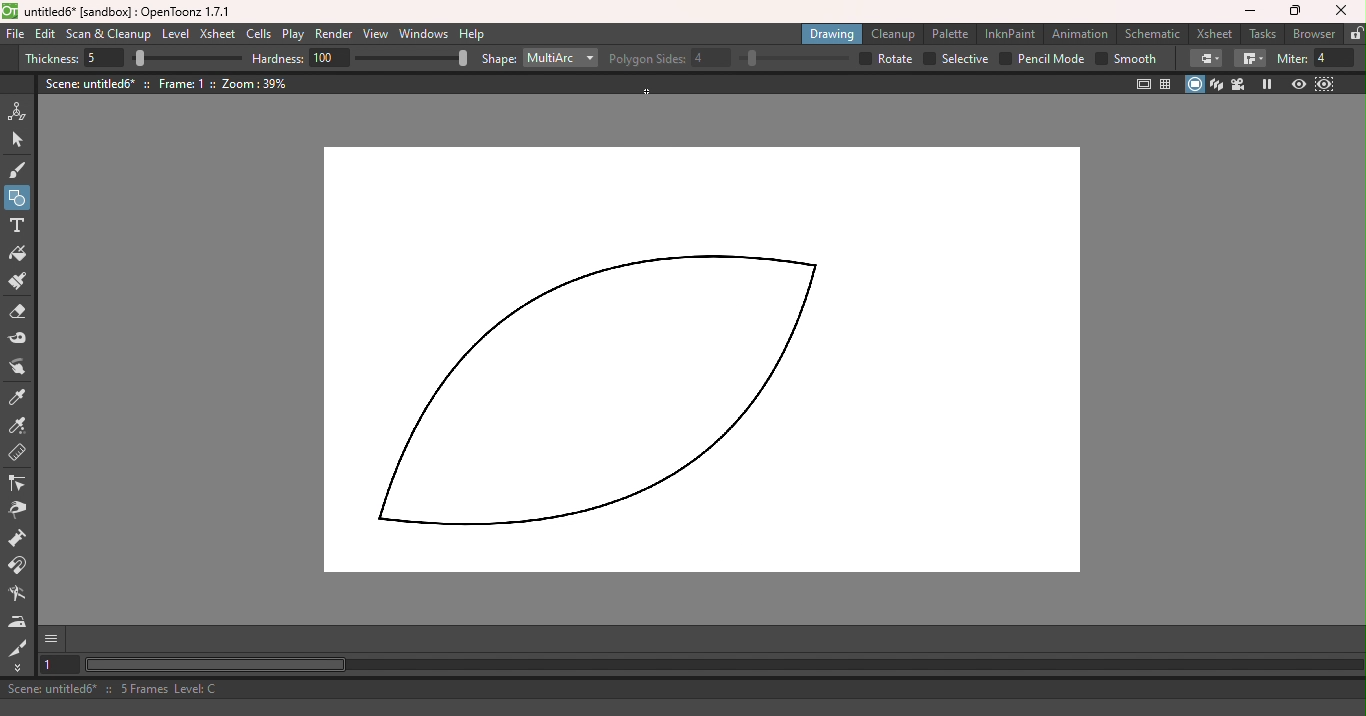  Describe the element at coordinates (1168, 85) in the screenshot. I see `Field guide` at that location.